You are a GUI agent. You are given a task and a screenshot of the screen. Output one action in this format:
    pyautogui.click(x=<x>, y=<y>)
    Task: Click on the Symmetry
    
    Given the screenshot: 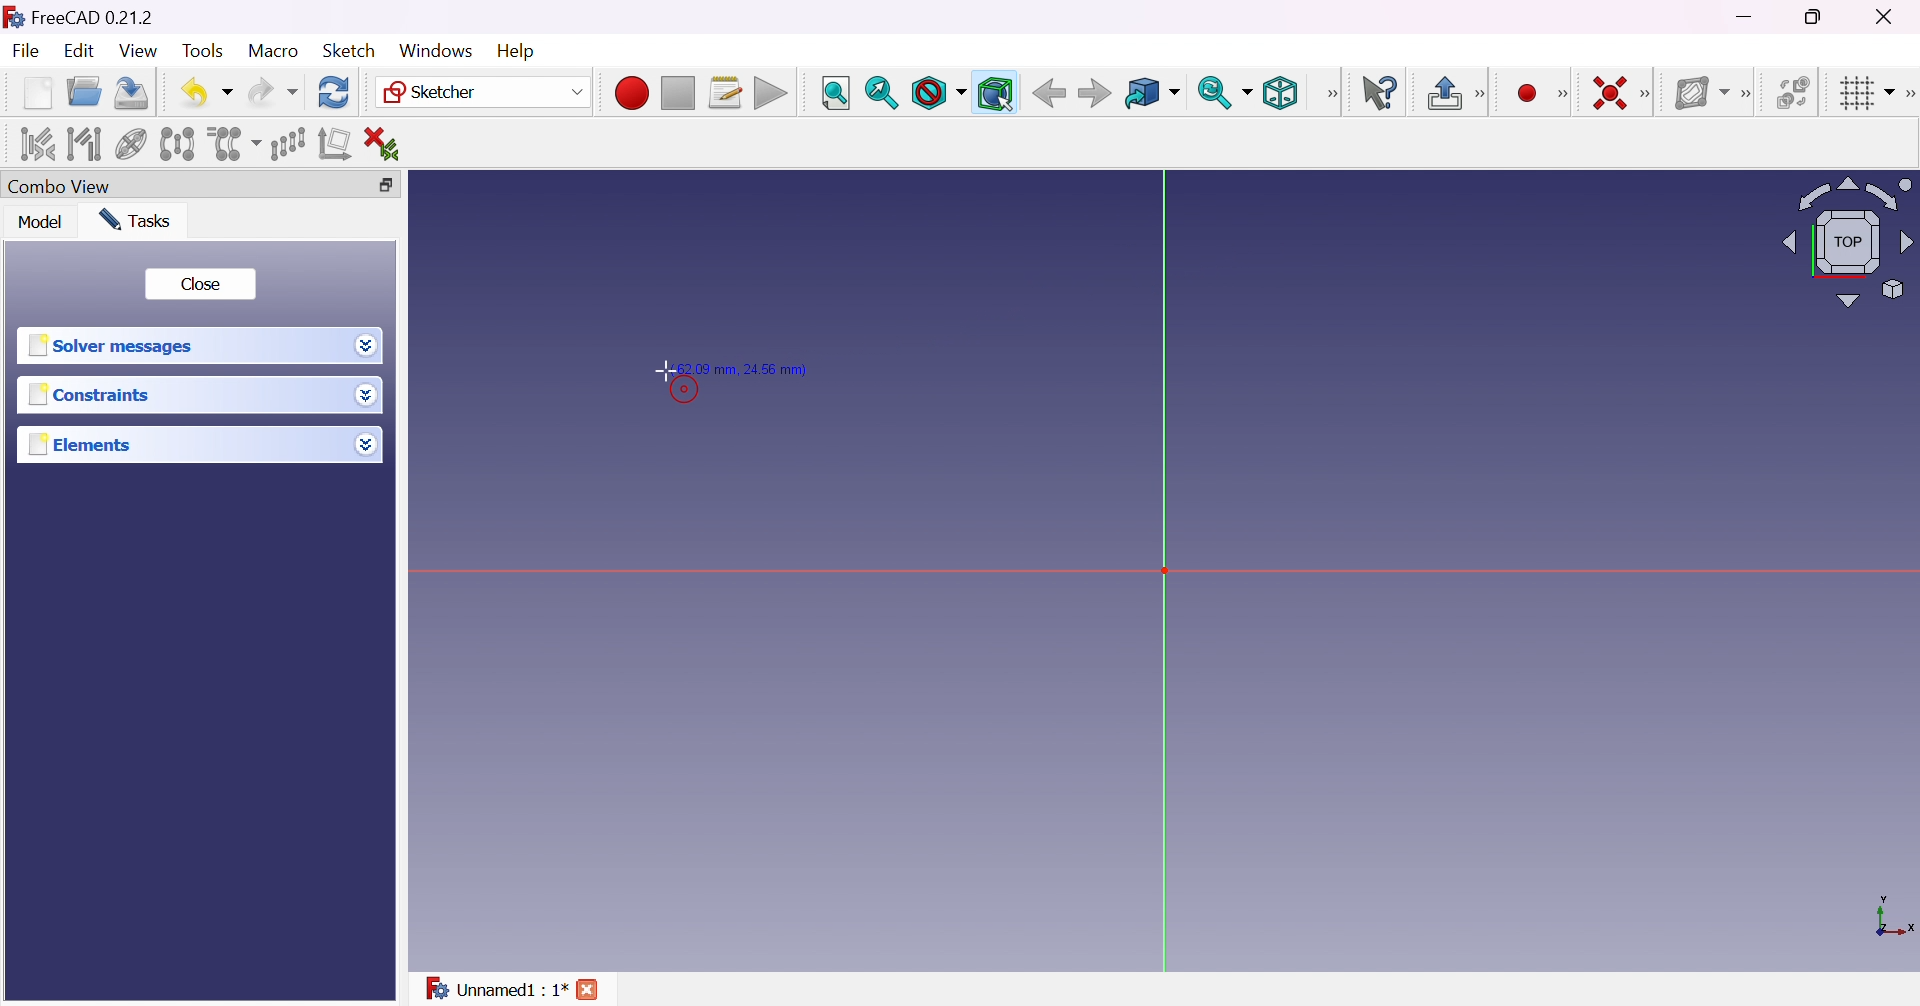 What is the action you would take?
    pyautogui.click(x=178, y=143)
    